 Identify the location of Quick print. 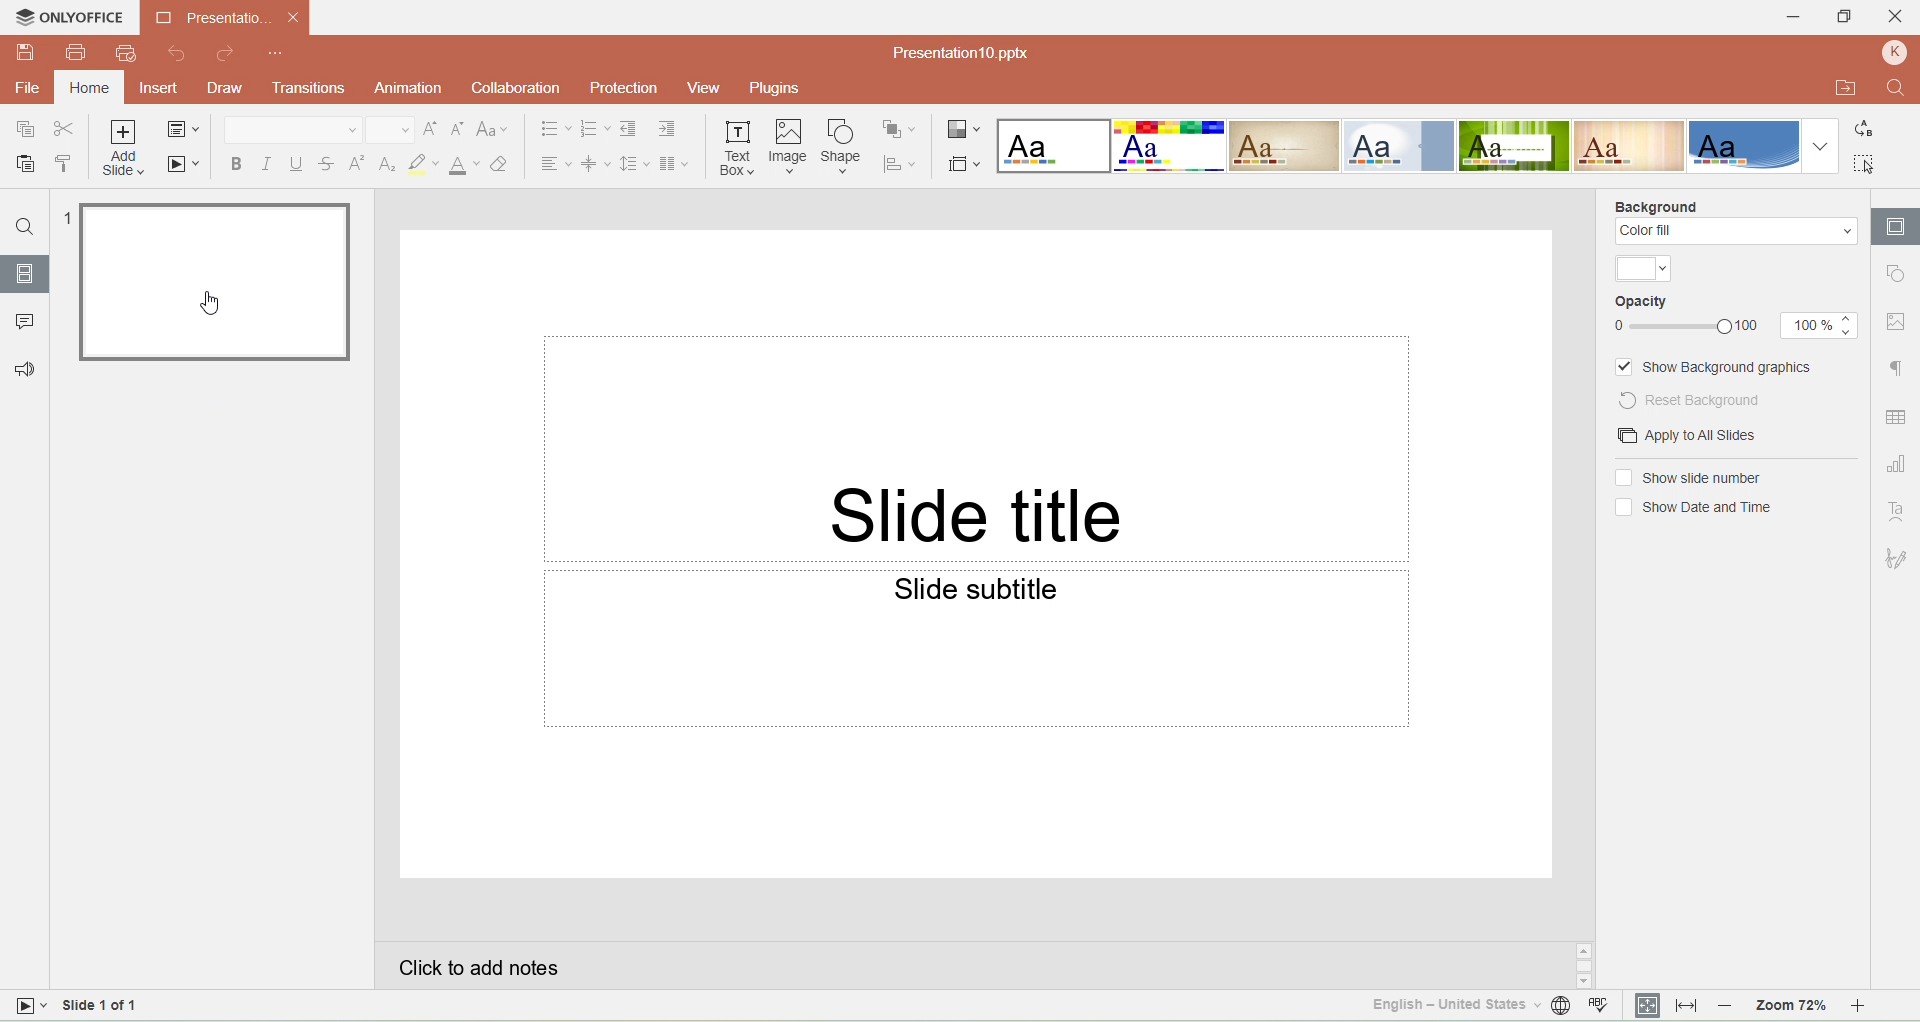
(125, 54).